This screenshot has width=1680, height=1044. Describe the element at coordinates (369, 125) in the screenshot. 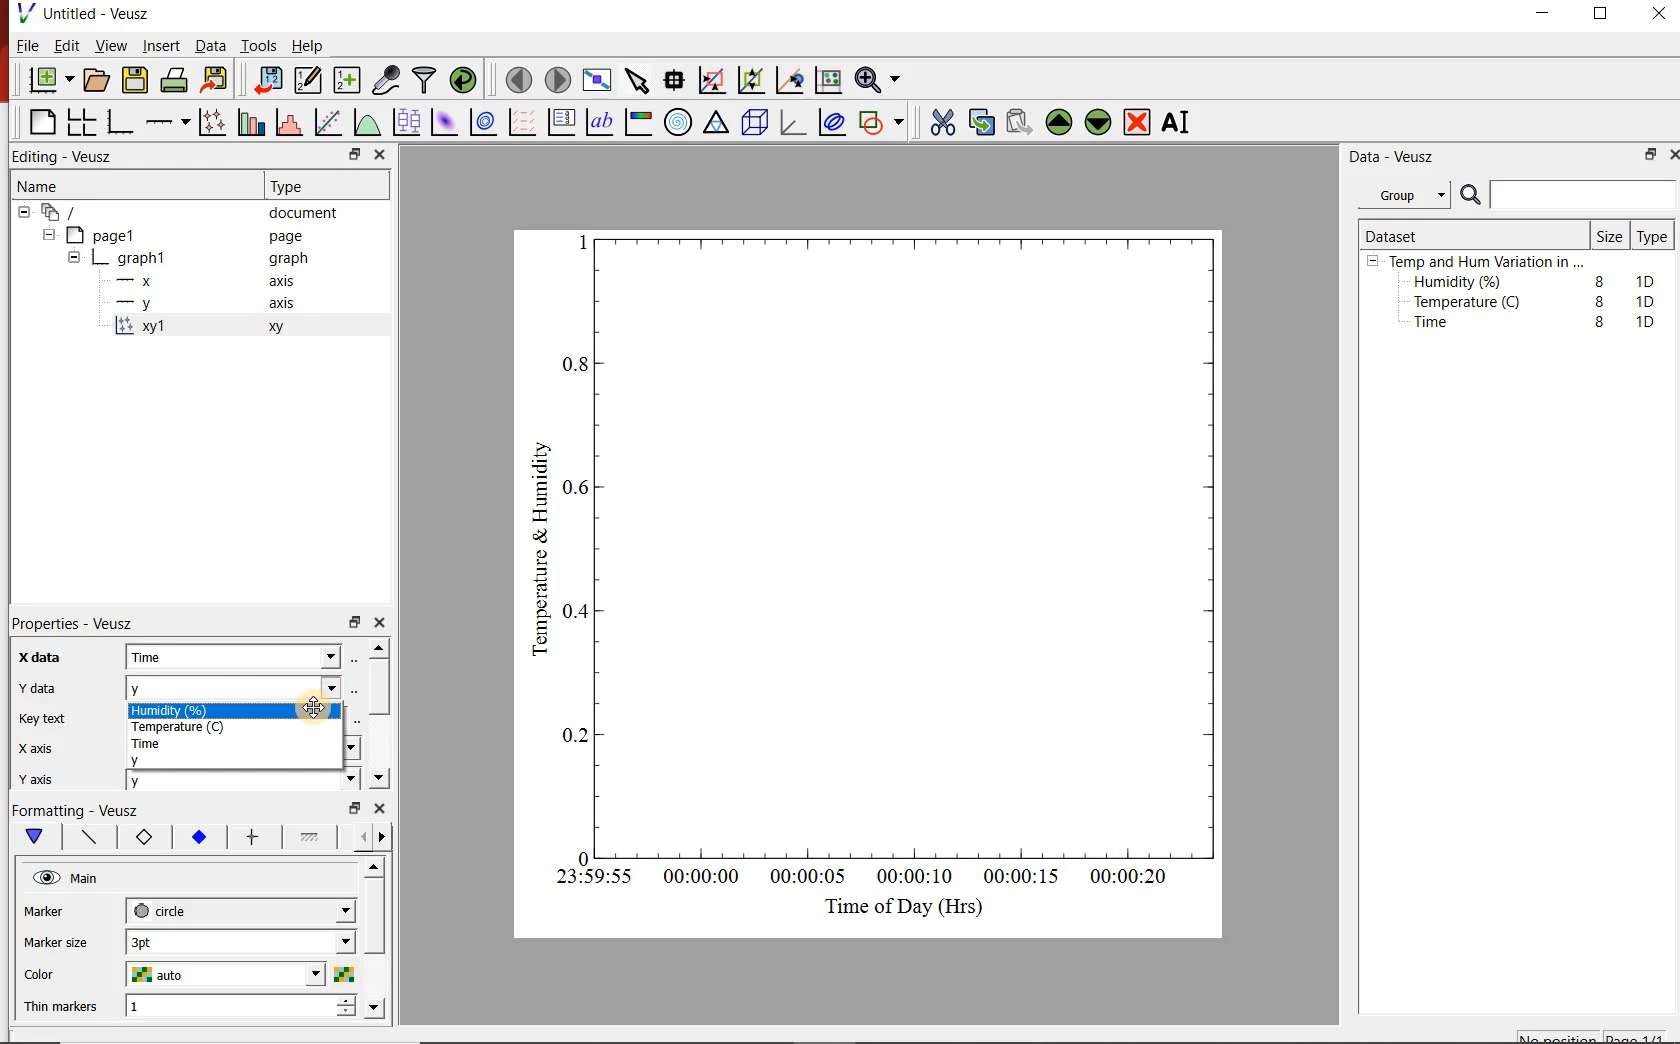

I see `plot a function` at that location.